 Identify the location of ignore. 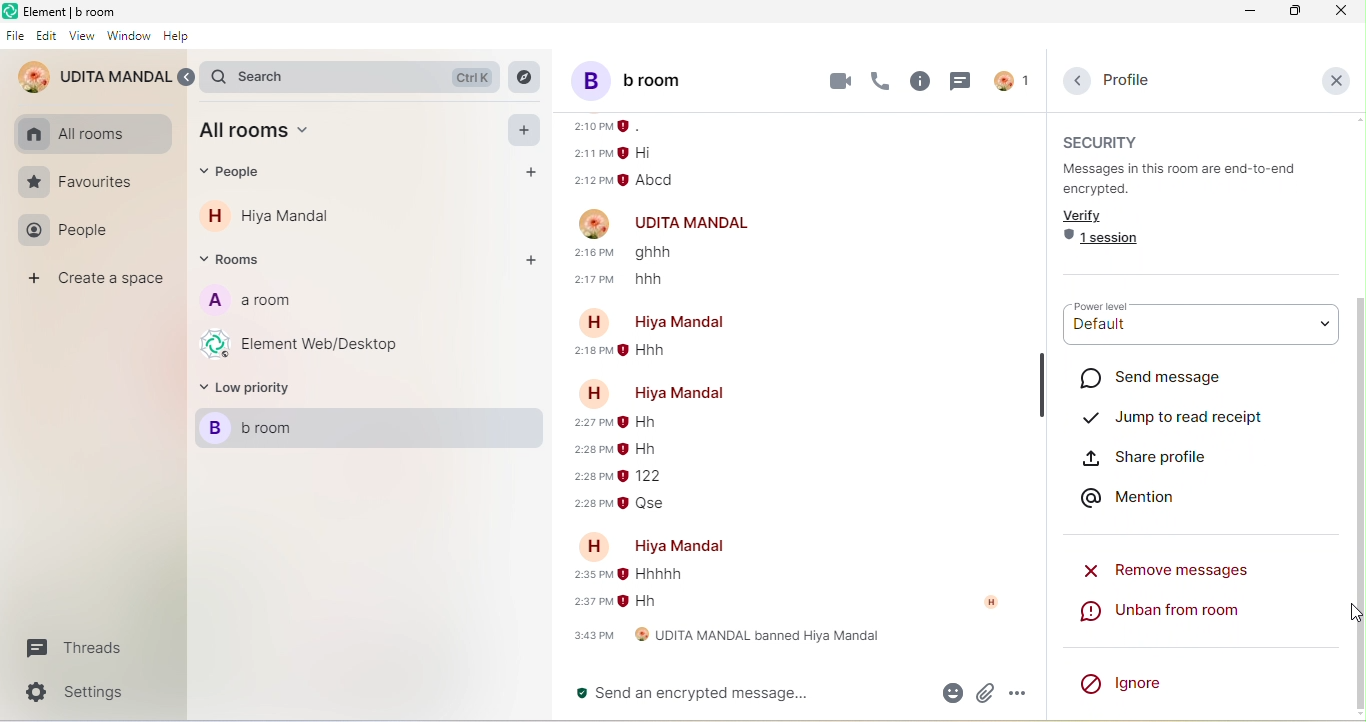
(1124, 680).